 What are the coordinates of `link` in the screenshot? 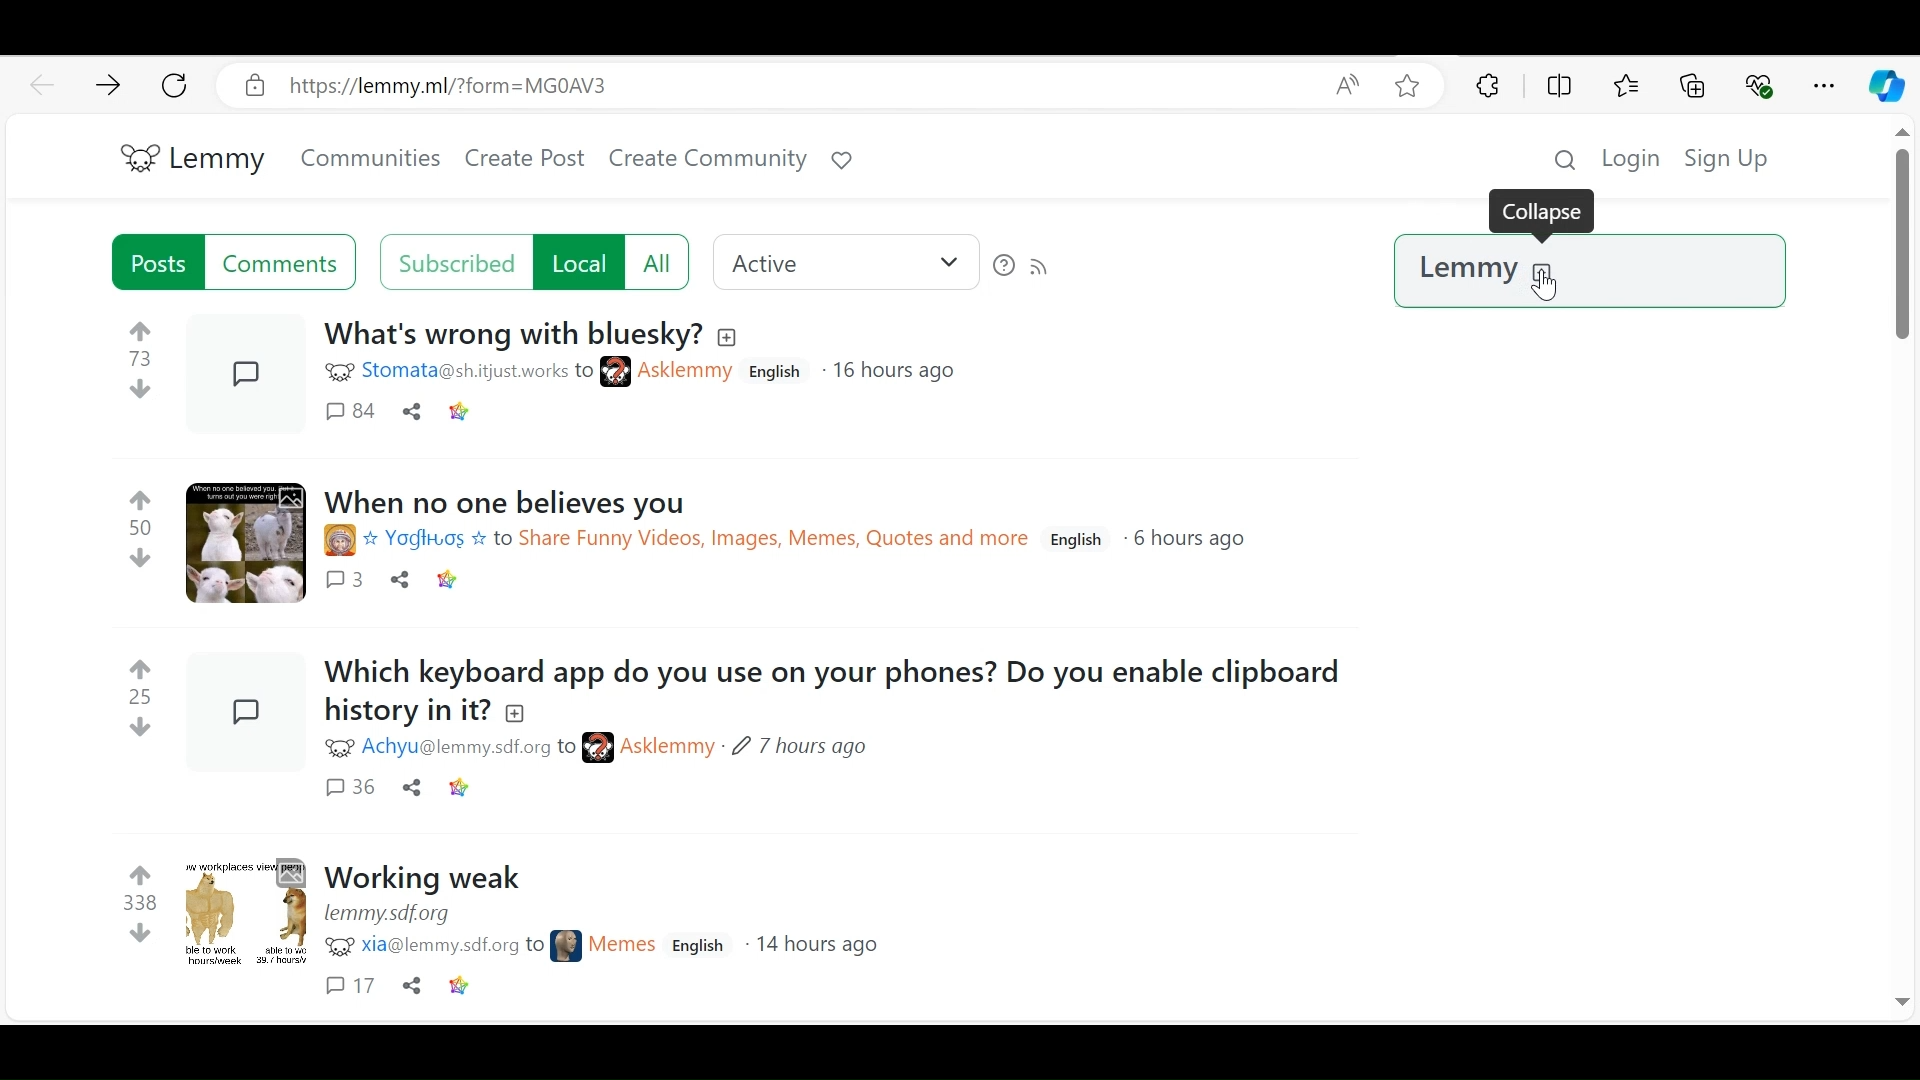 It's located at (460, 791).